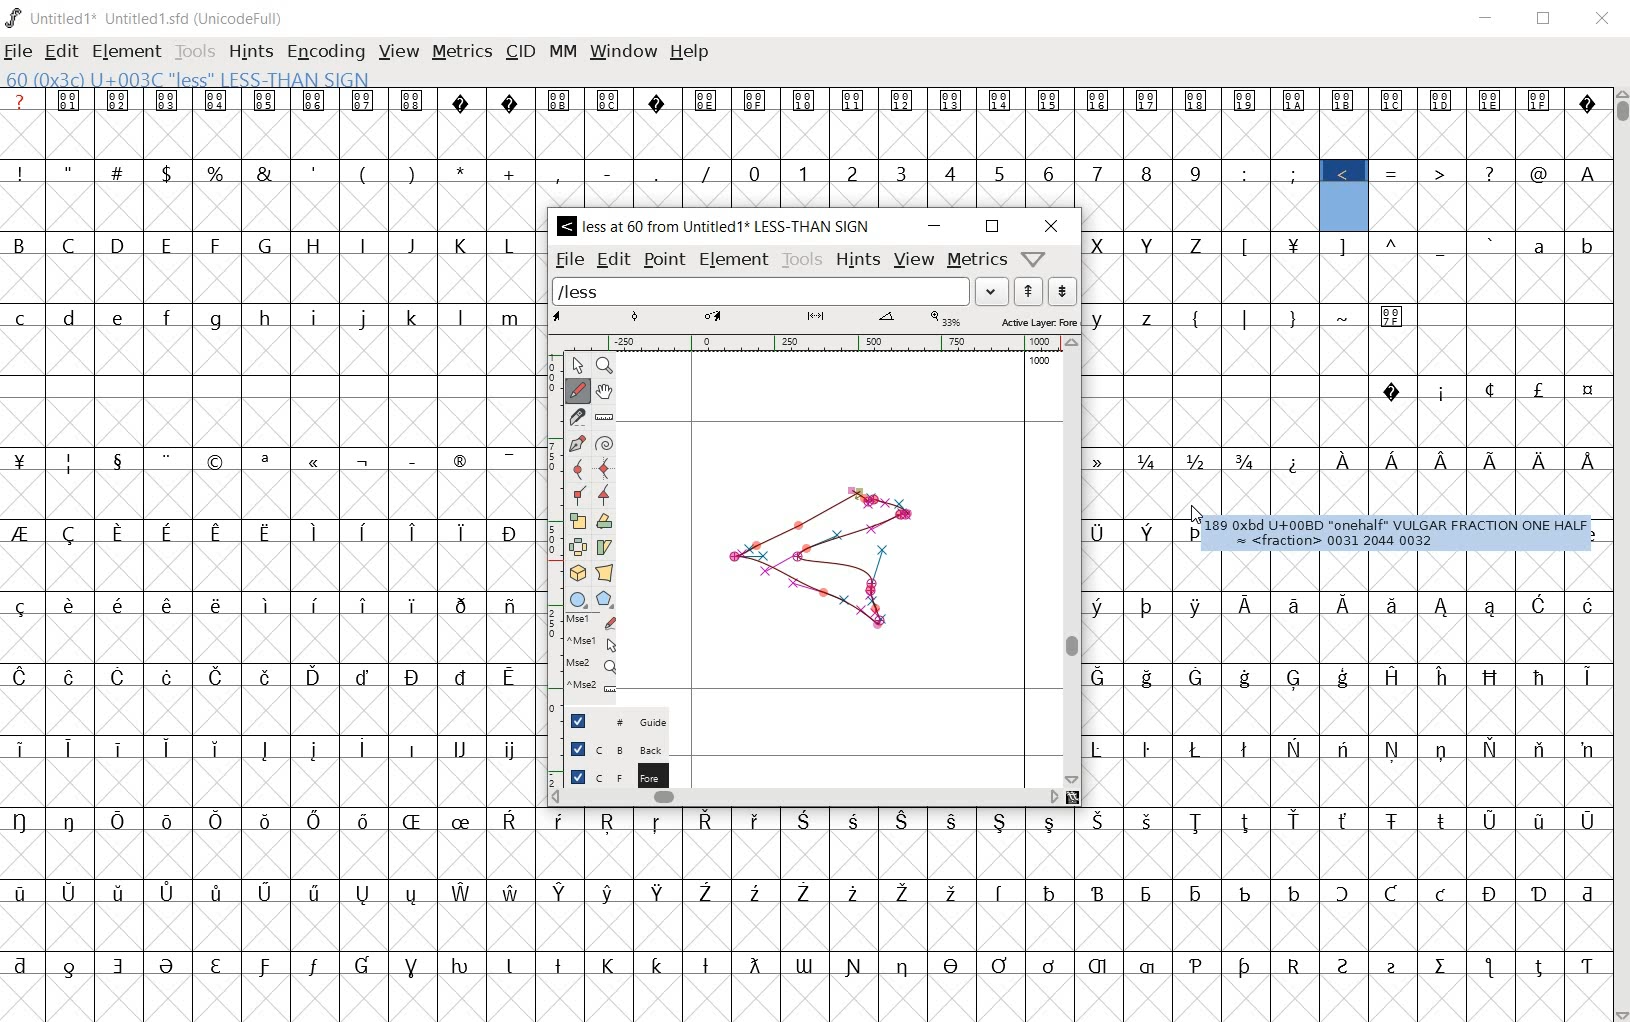 Image resolution: width=1630 pixels, height=1022 pixels. I want to click on encoding, so click(322, 50).